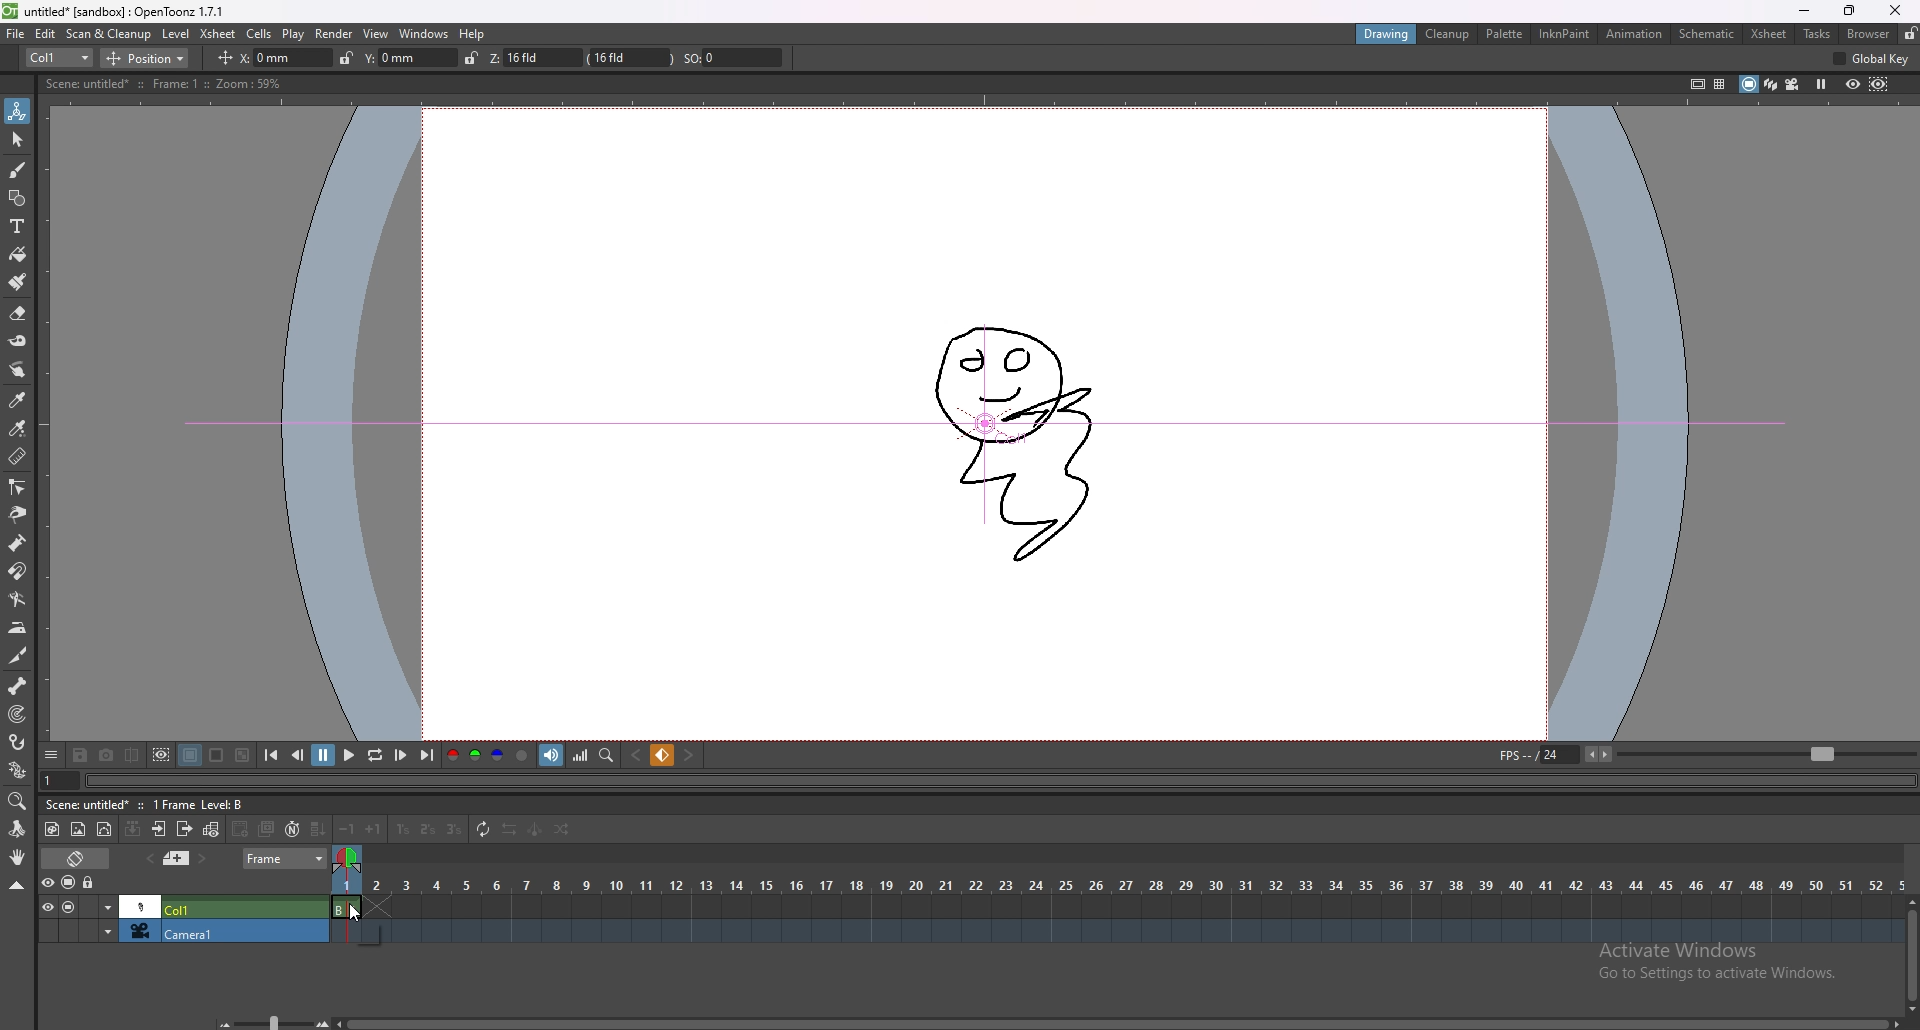  I want to click on play, so click(347, 756).